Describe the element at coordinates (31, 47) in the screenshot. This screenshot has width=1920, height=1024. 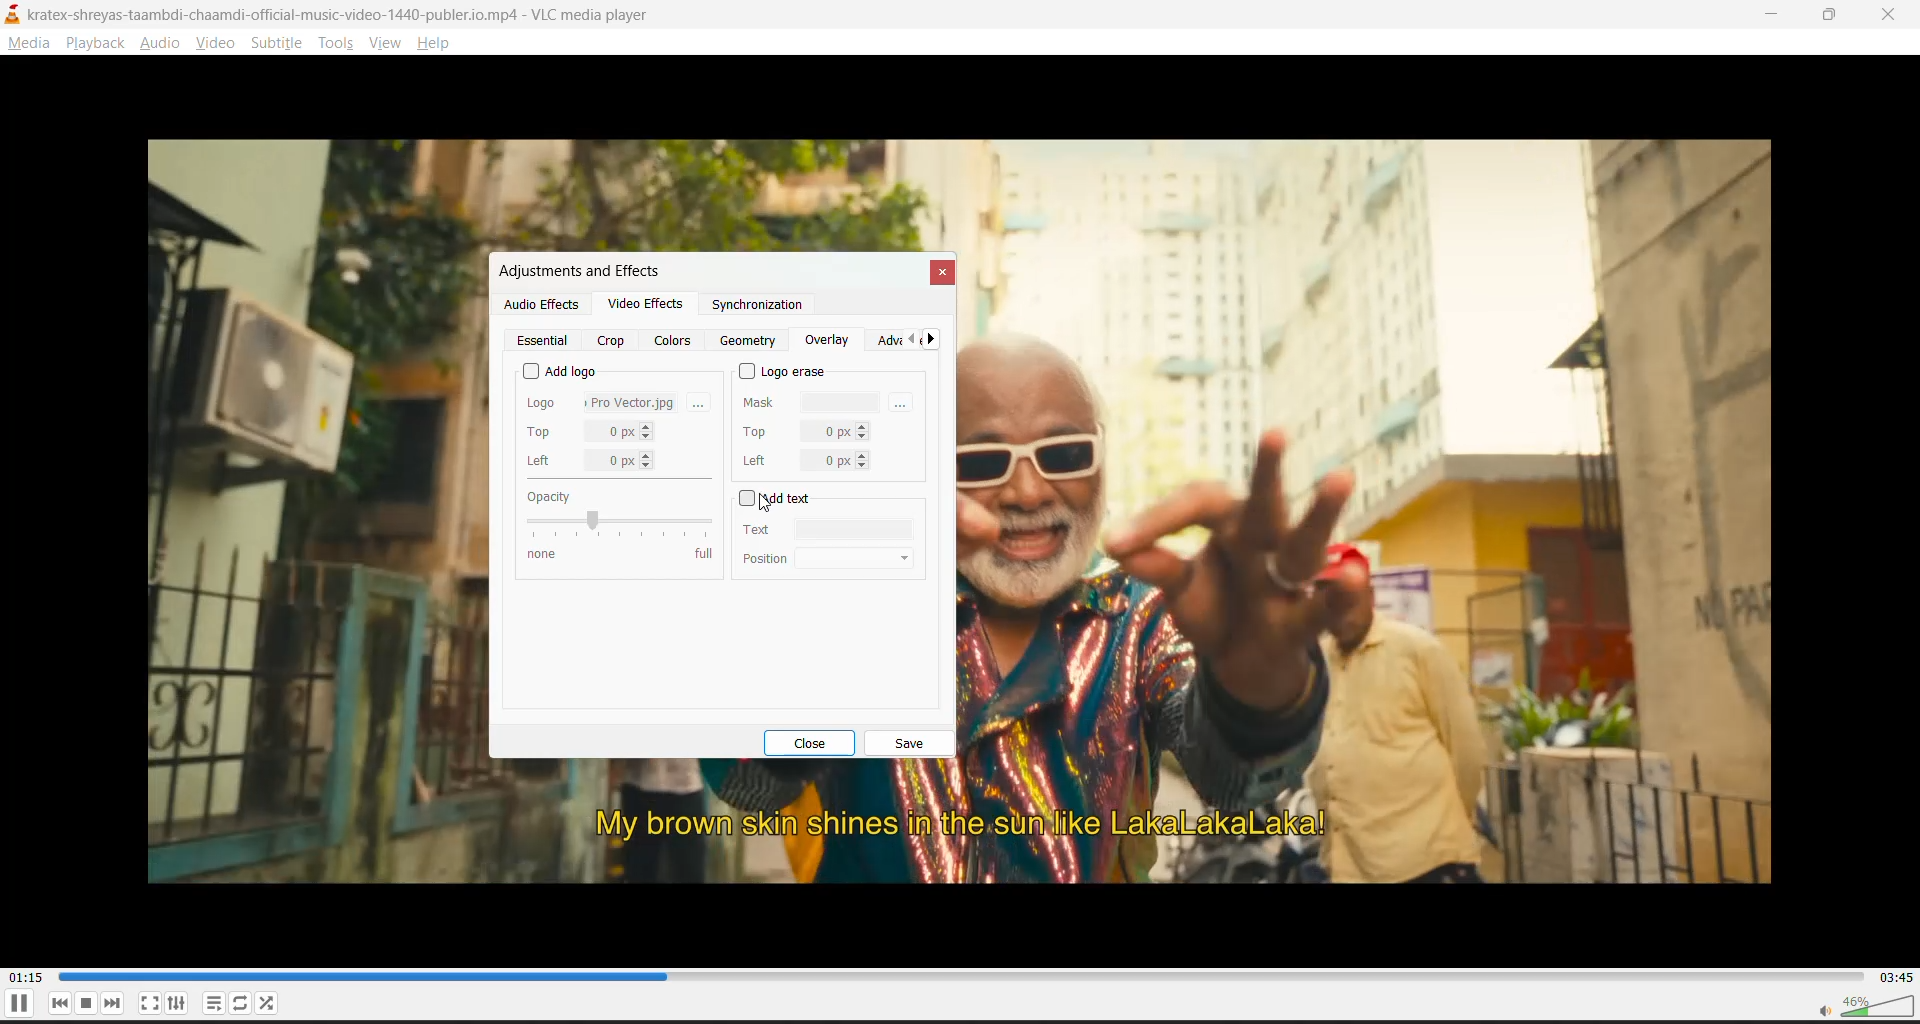
I see `media` at that location.